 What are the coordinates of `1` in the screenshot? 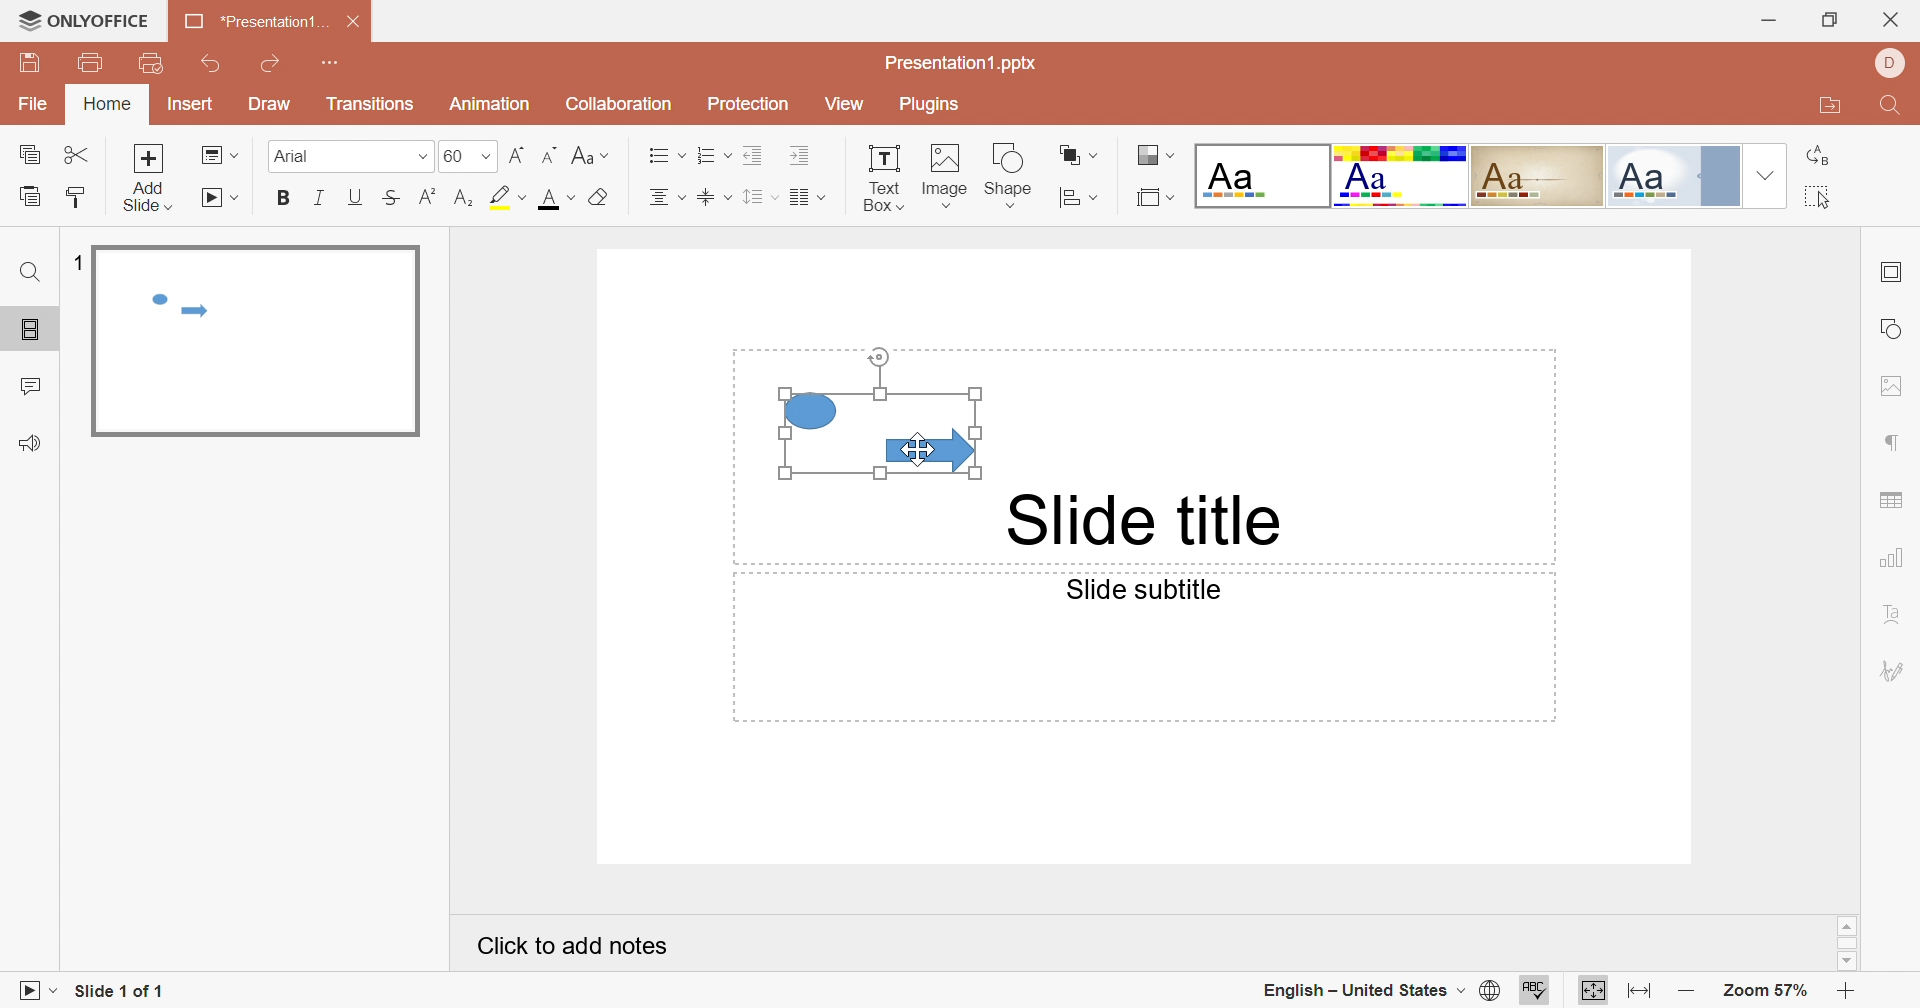 It's located at (76, 258).